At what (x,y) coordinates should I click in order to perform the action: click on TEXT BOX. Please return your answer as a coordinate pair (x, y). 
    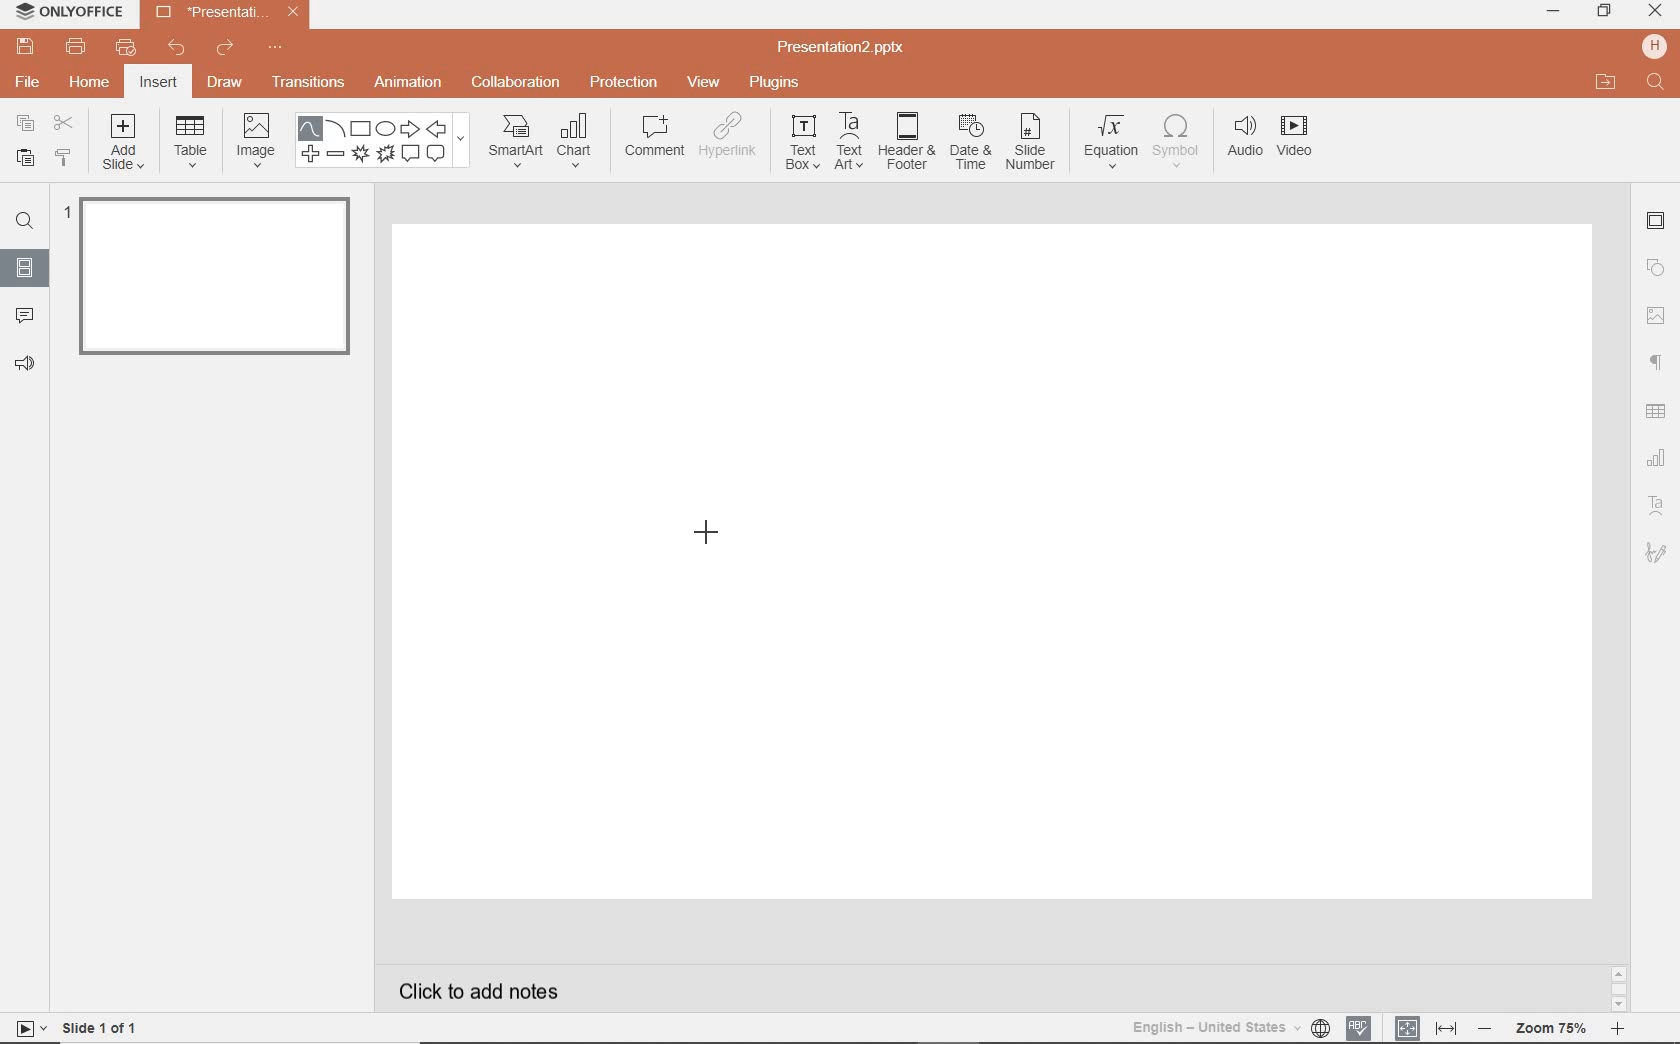
    Looking at the image, I should click on (800, 146).